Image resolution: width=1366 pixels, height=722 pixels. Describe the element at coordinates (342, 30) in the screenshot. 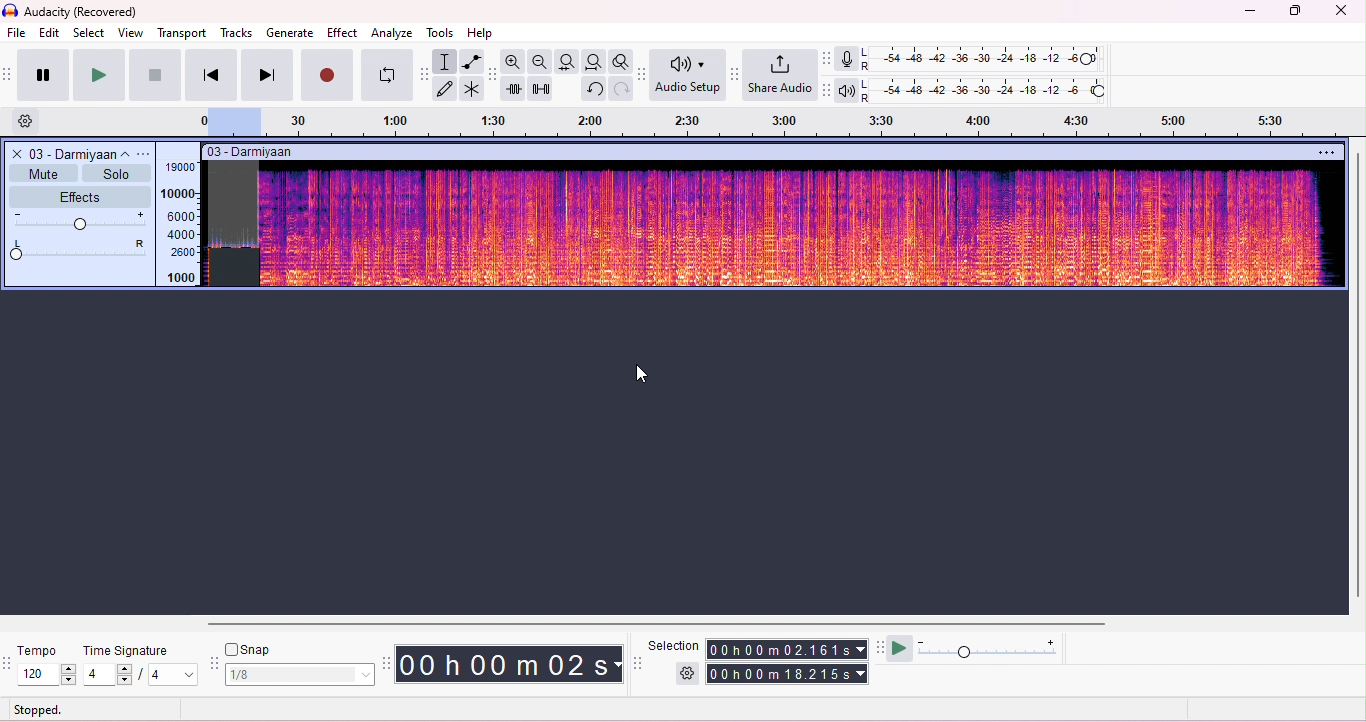

I see `effect` at that location.